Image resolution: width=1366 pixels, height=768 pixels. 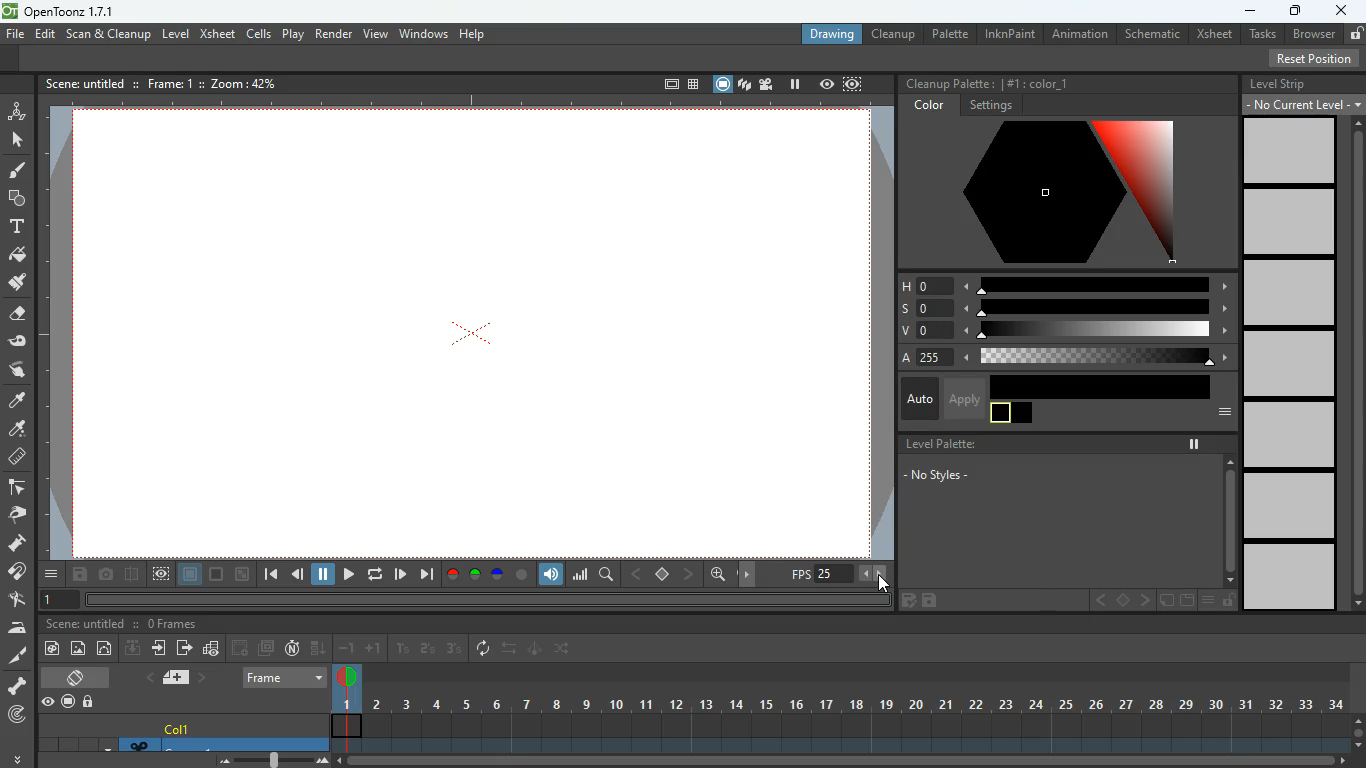 What do you see at coordinates (499, 574) in the screenshot?
I see `blue` at bounding box center [499, 574].